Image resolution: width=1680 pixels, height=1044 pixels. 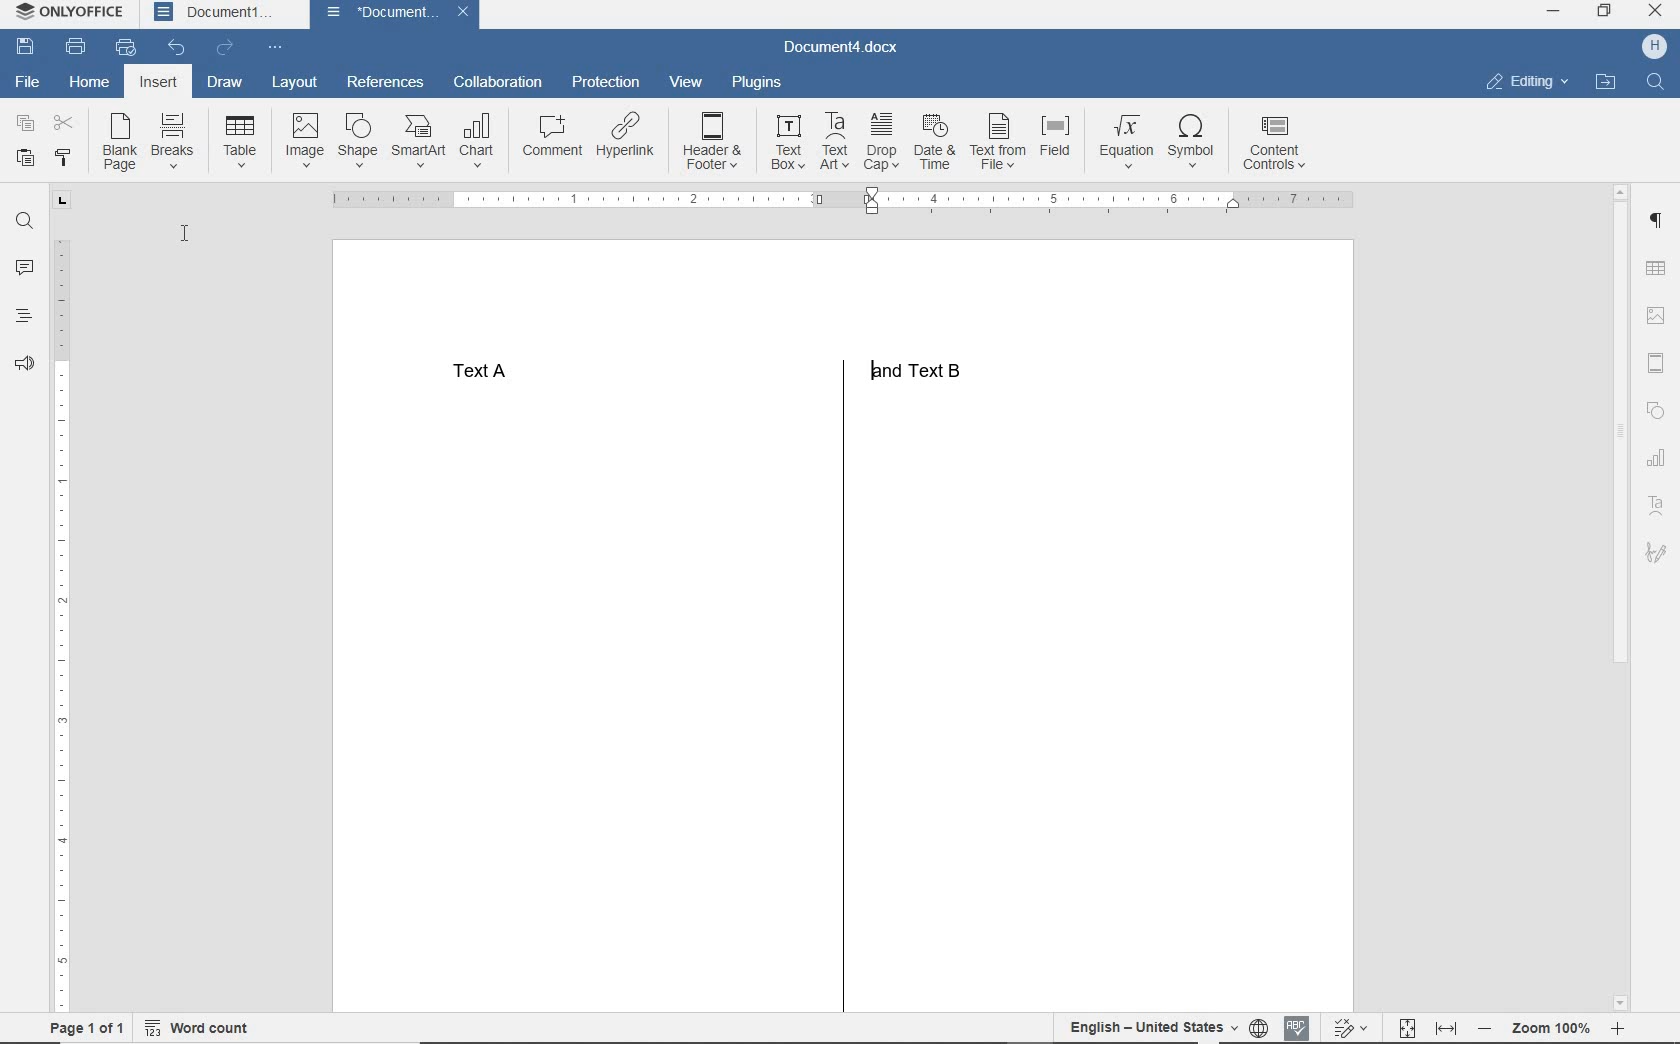 What do you see at coordinates (122, 143) in the screenshot?
I see `BLANK PAGE` at bounding box center [122, 143].